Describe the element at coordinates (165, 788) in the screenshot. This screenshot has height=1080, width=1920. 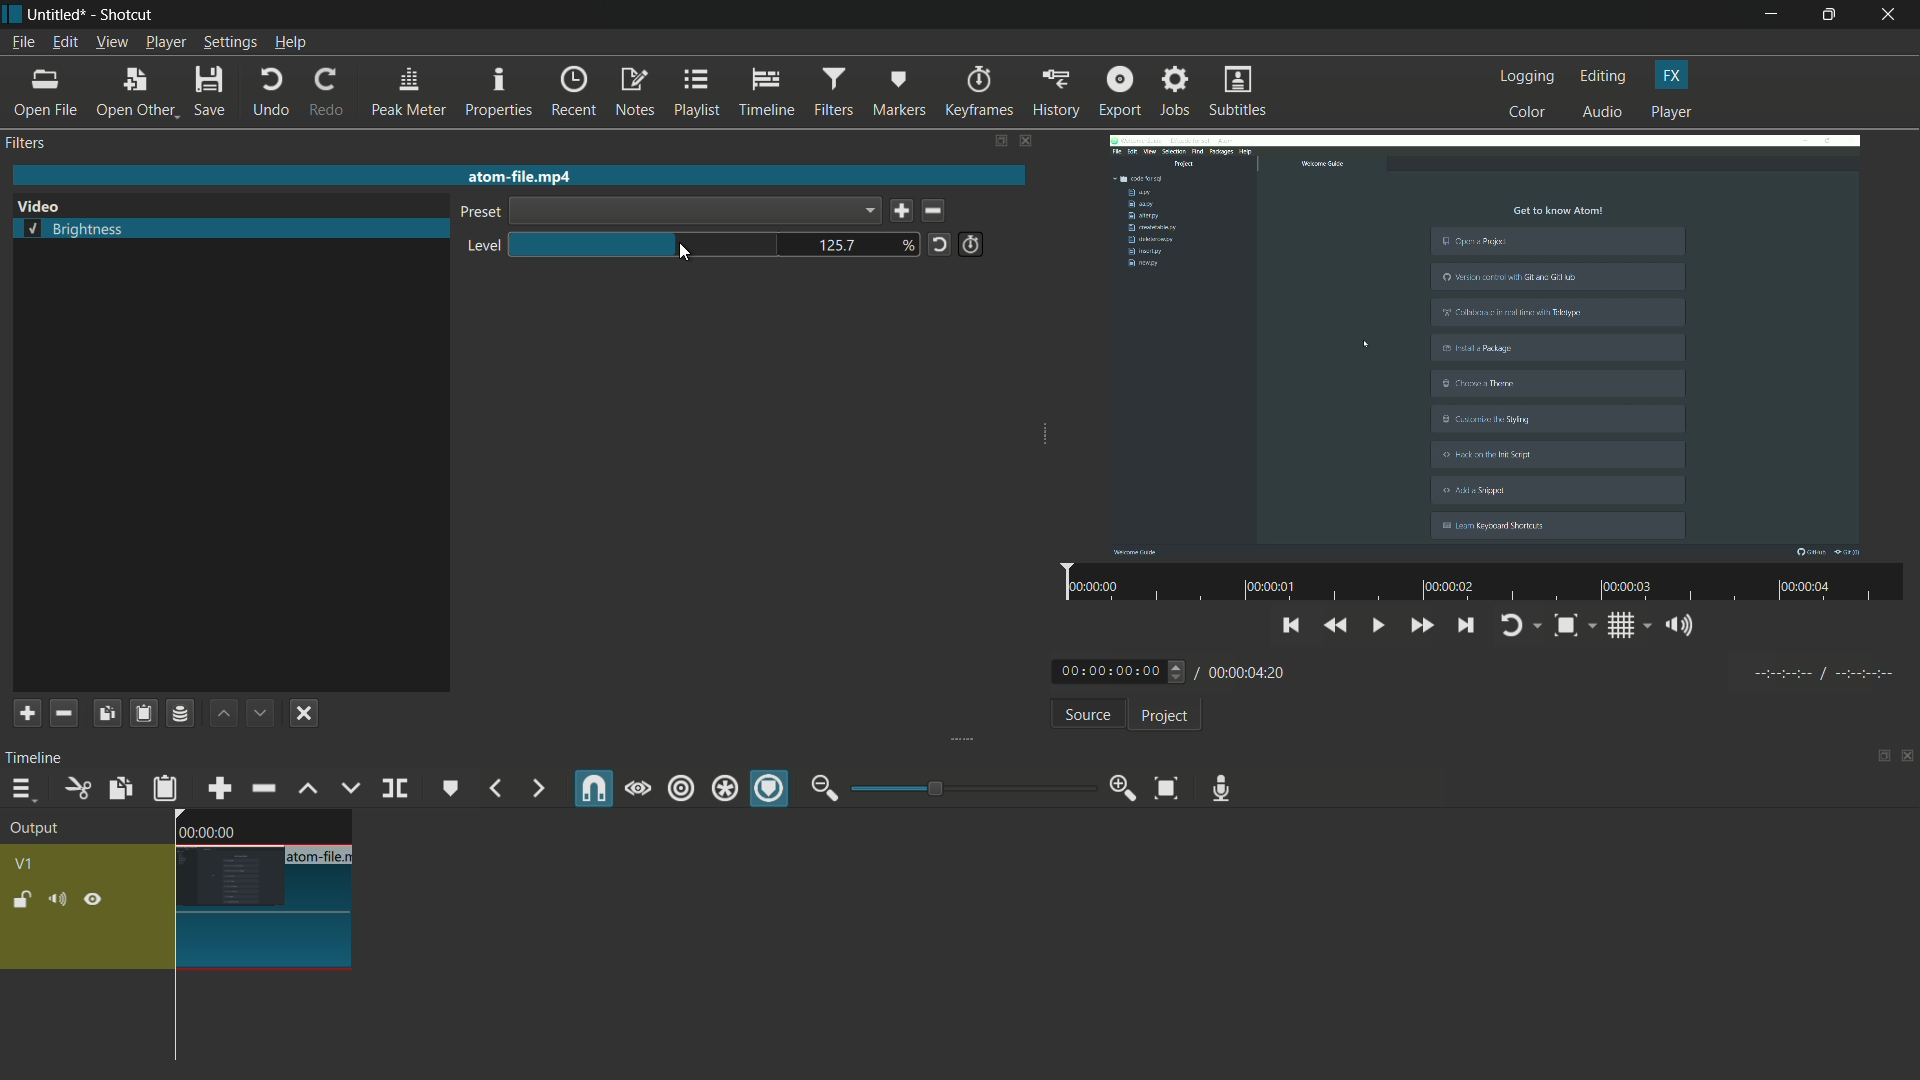
I see `paste` at that location.